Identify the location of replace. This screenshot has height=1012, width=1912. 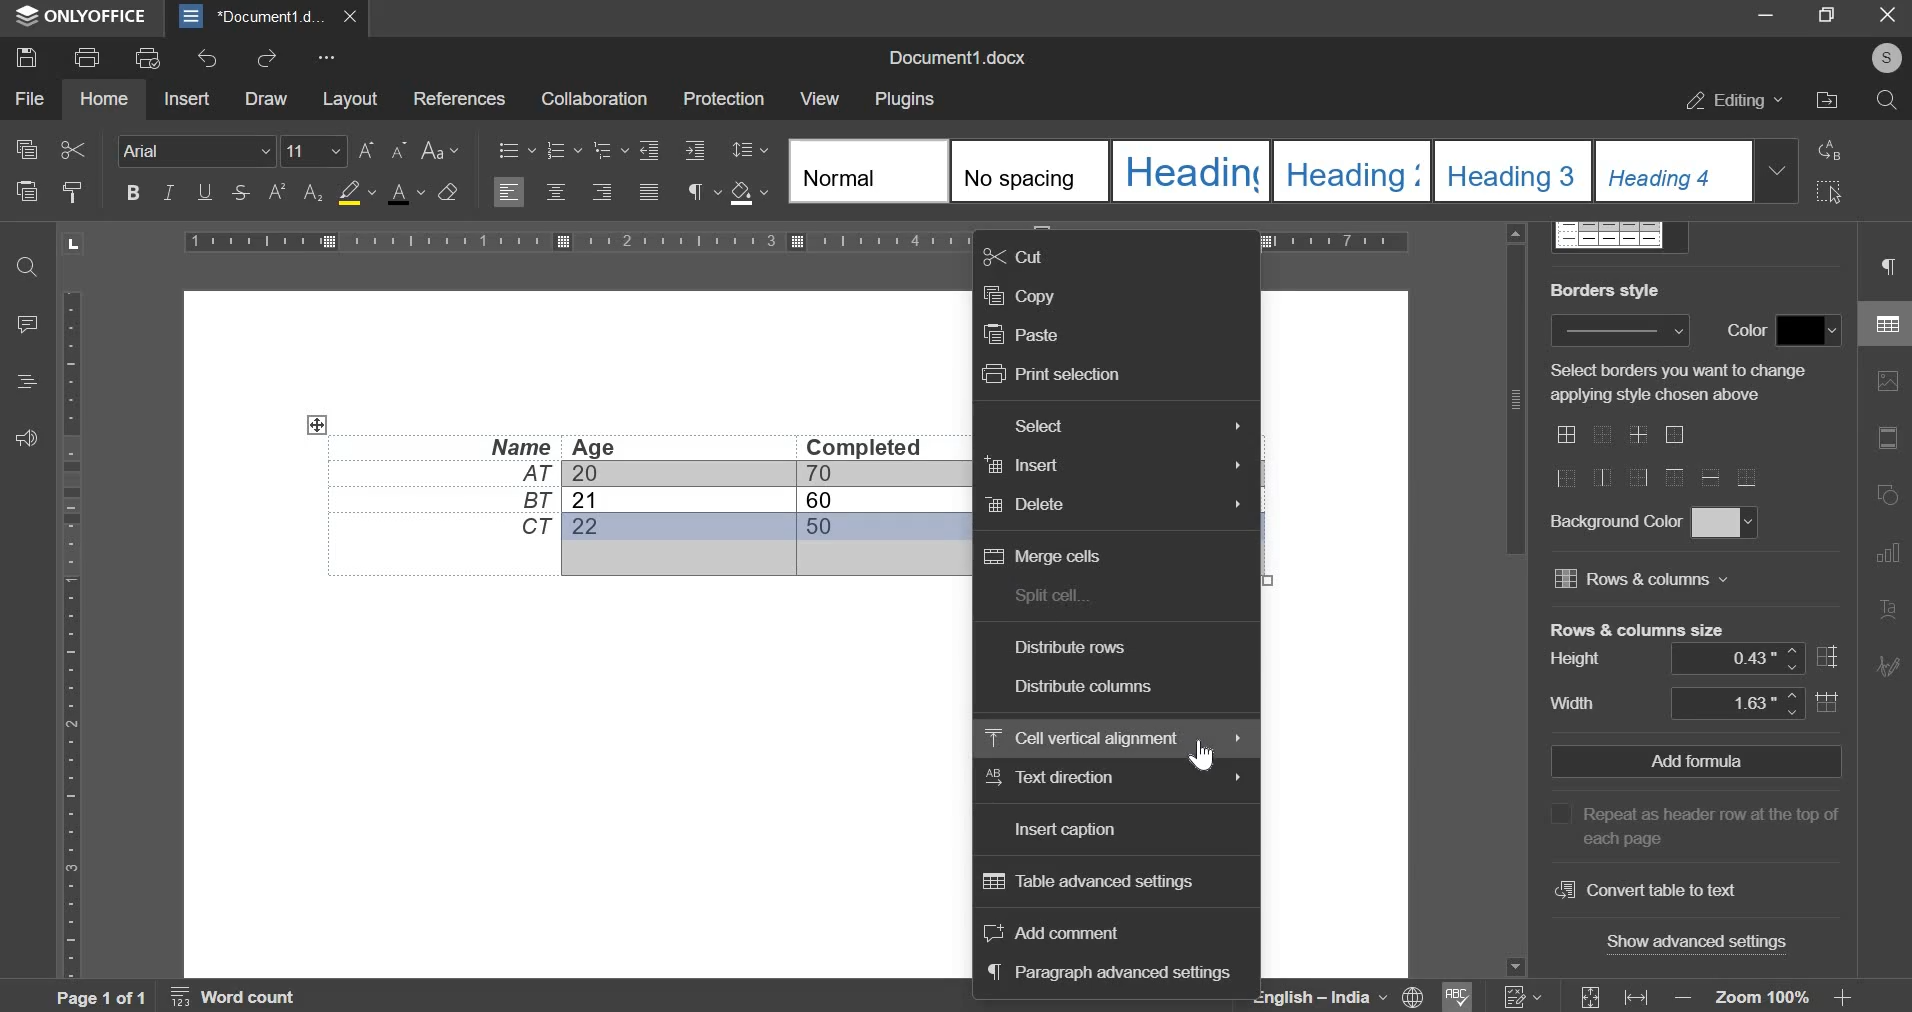
(1831, 152).